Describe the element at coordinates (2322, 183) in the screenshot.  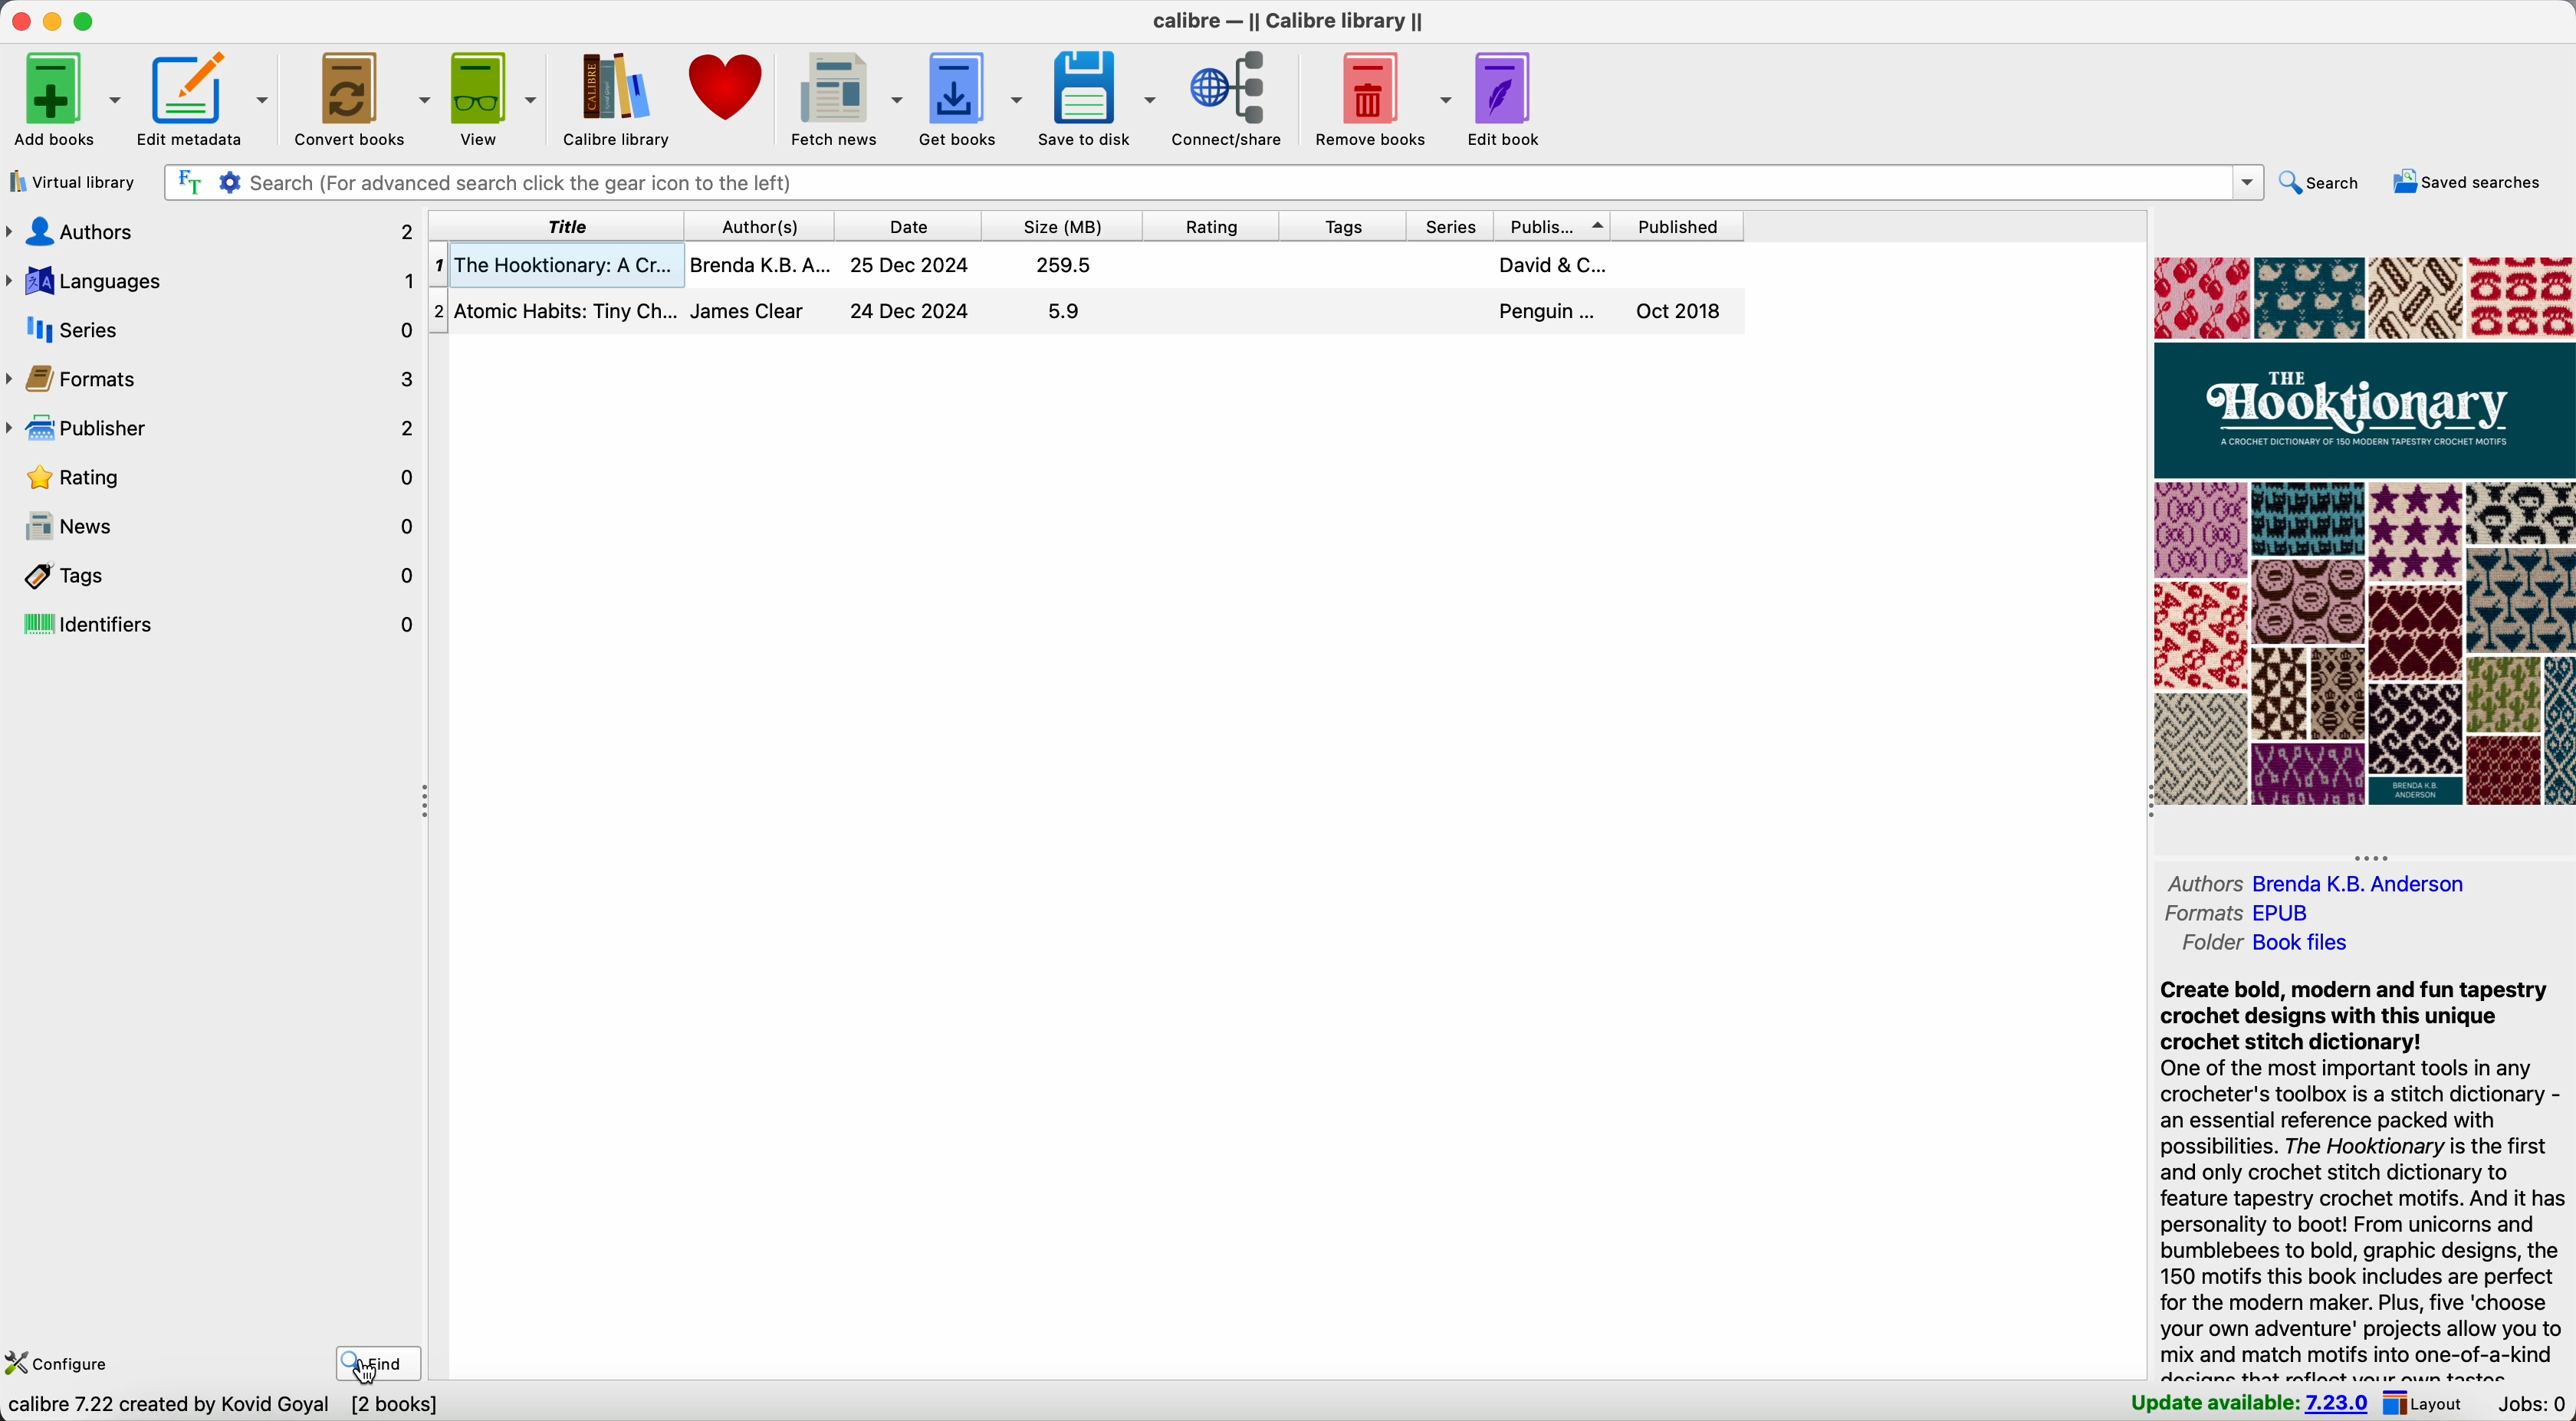
I see `search` at that location.